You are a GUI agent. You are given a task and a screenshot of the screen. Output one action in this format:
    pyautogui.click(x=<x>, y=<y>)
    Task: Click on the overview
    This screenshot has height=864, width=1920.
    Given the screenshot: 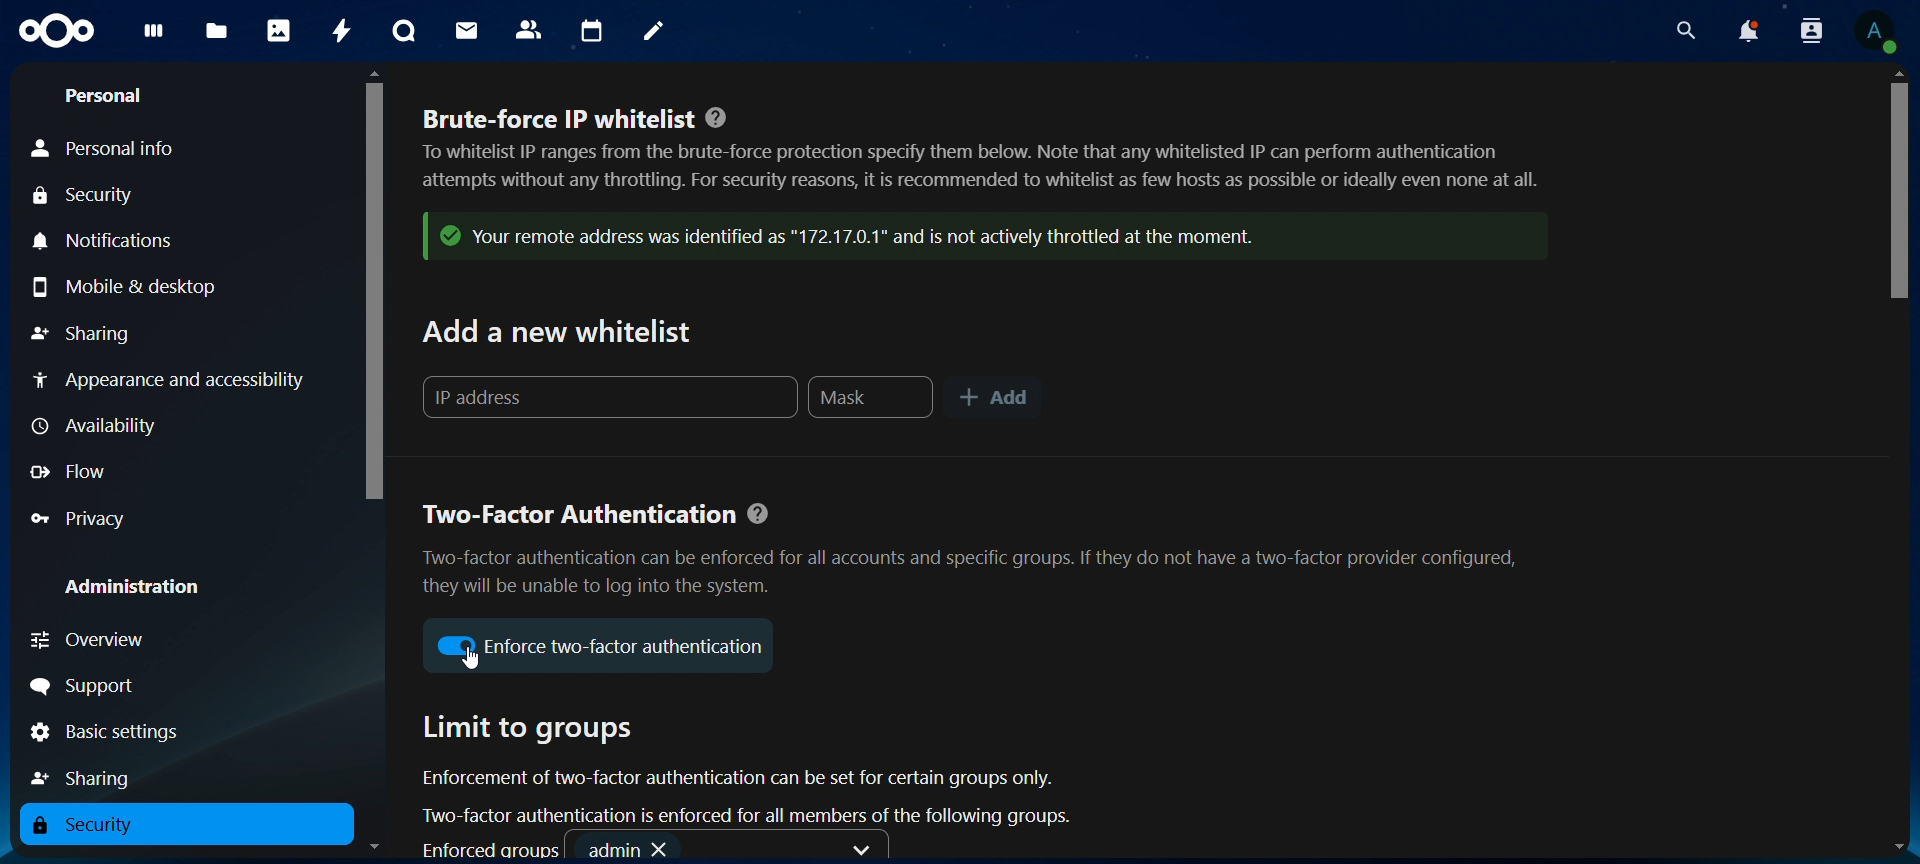 What is the action you would take?
    pyautogui.click(x=95, y=639)
    